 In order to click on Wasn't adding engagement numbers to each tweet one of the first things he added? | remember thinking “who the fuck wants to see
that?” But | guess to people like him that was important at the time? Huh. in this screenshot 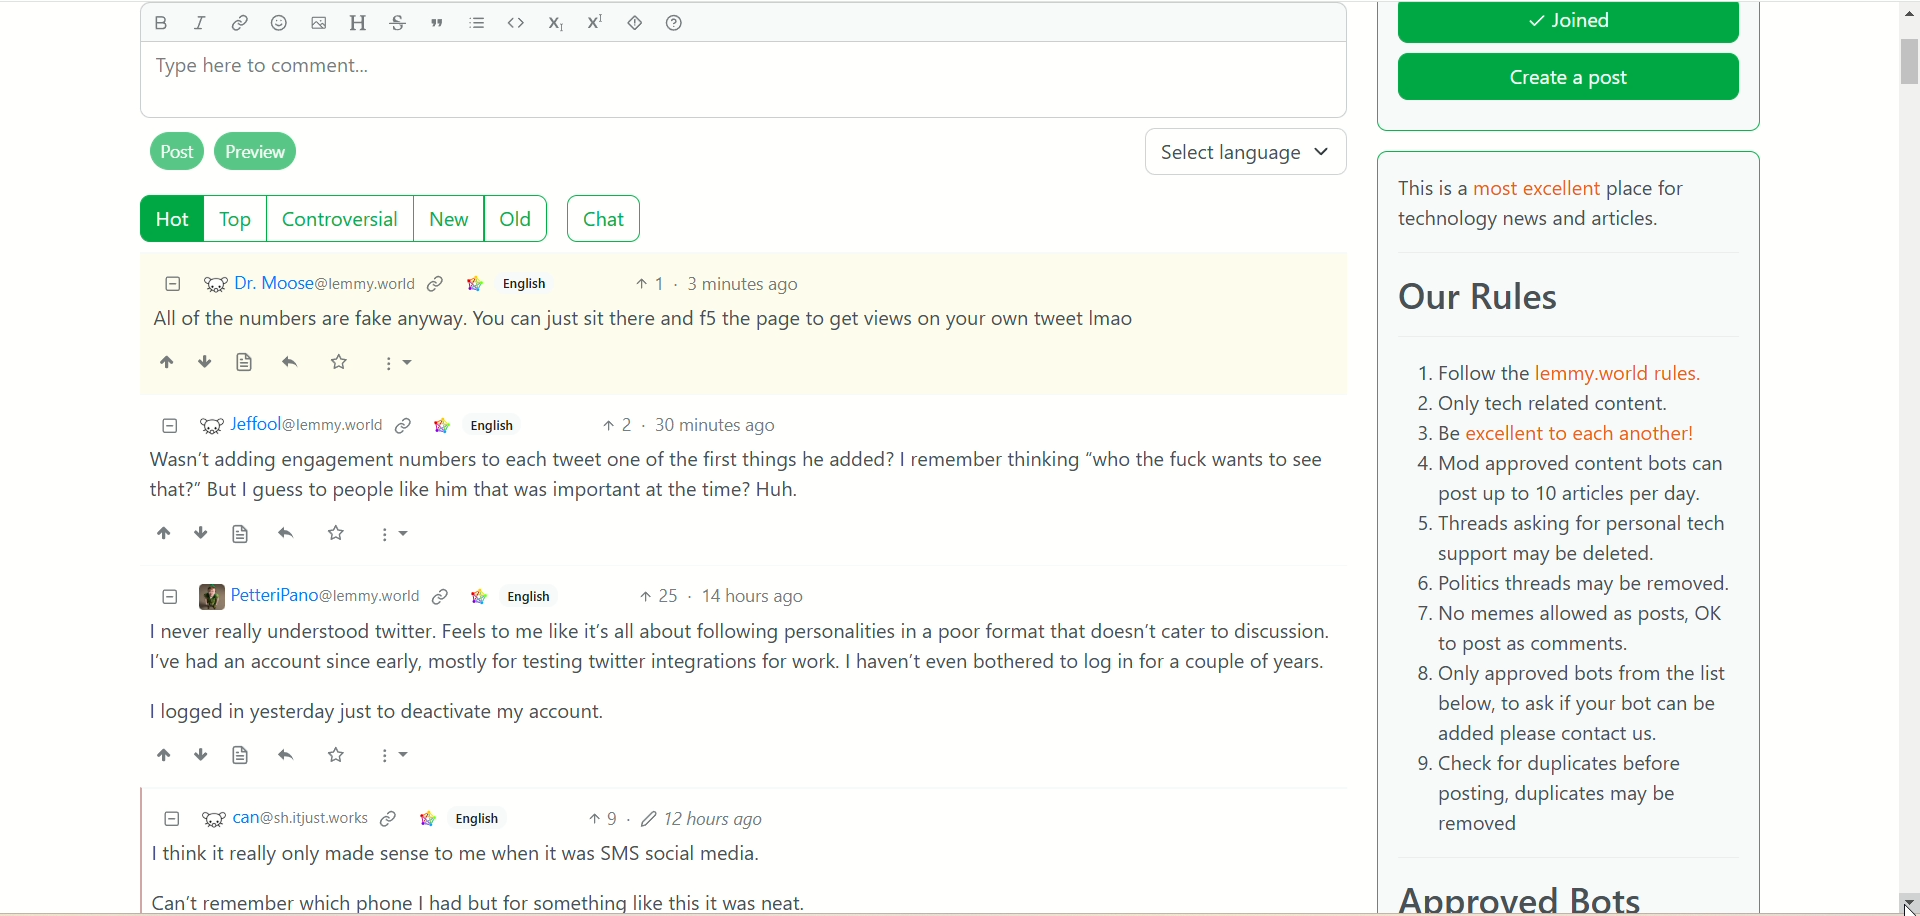, I will do `click(737, 475)`.